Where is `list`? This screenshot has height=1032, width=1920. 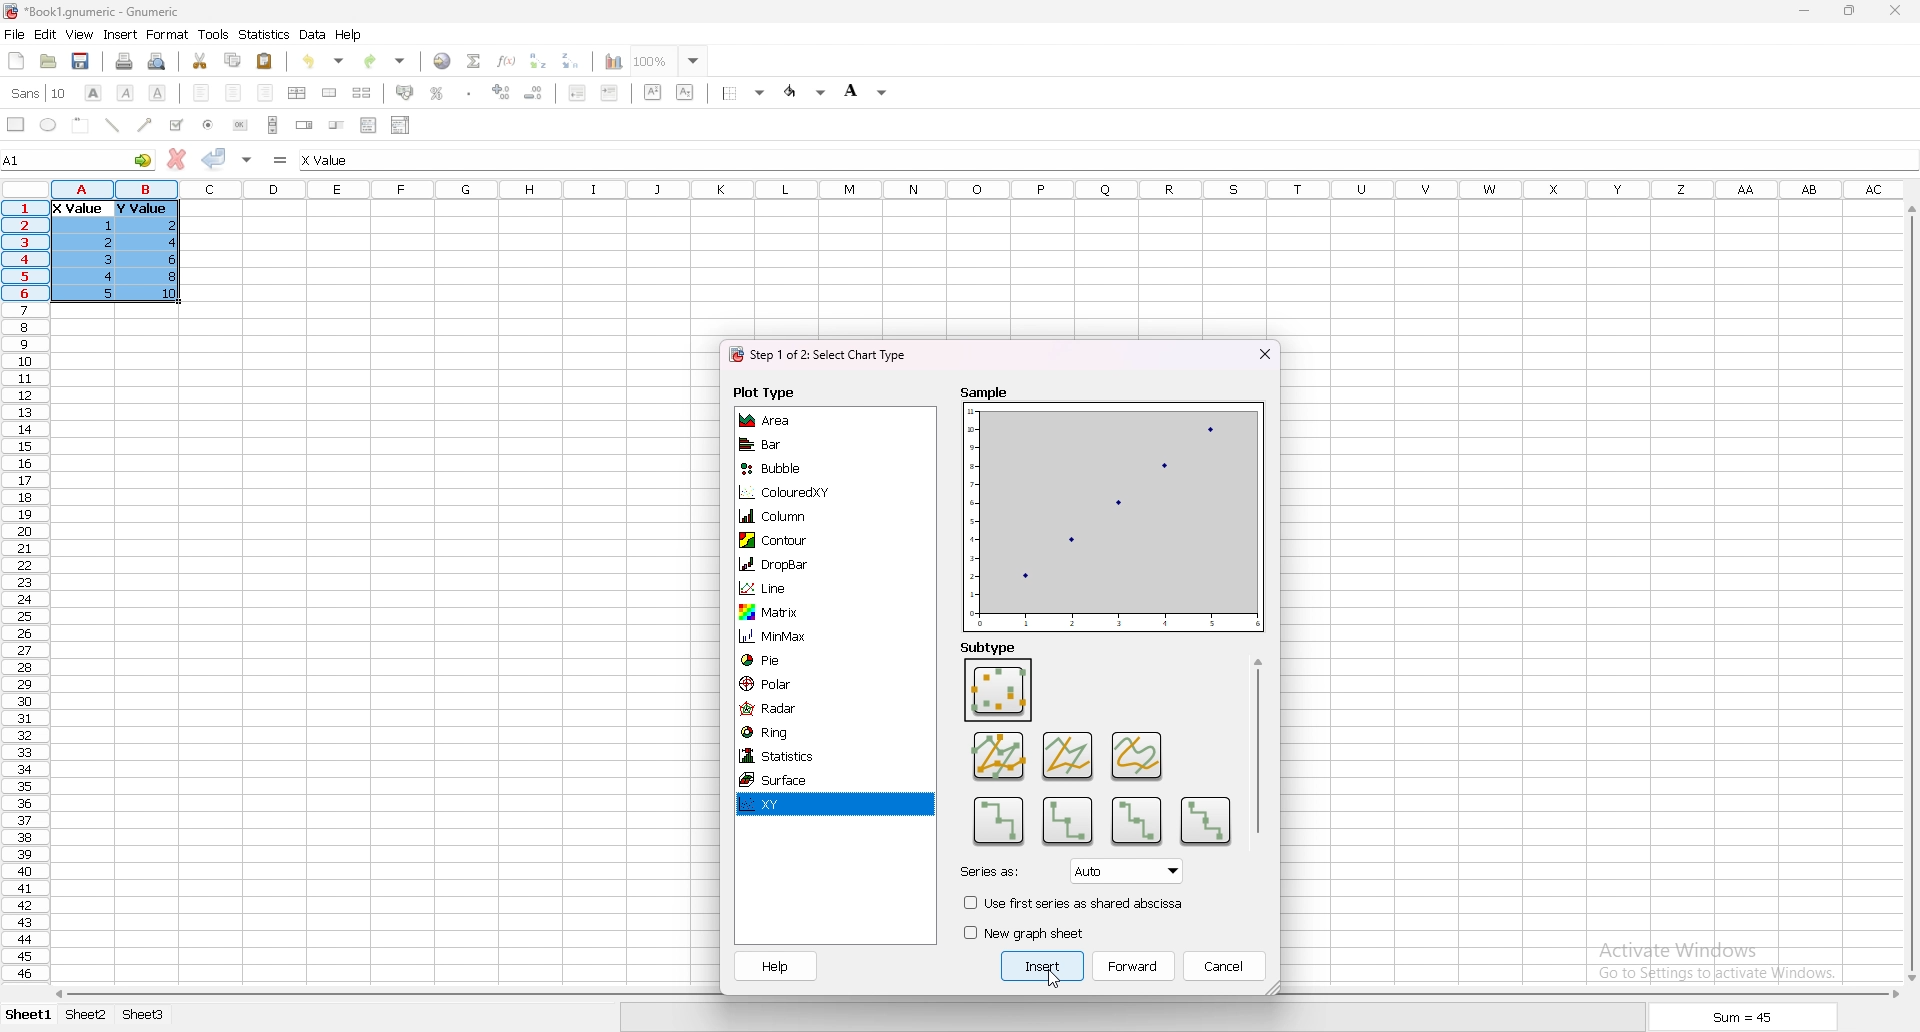 list is located at coordinates (368, 124).